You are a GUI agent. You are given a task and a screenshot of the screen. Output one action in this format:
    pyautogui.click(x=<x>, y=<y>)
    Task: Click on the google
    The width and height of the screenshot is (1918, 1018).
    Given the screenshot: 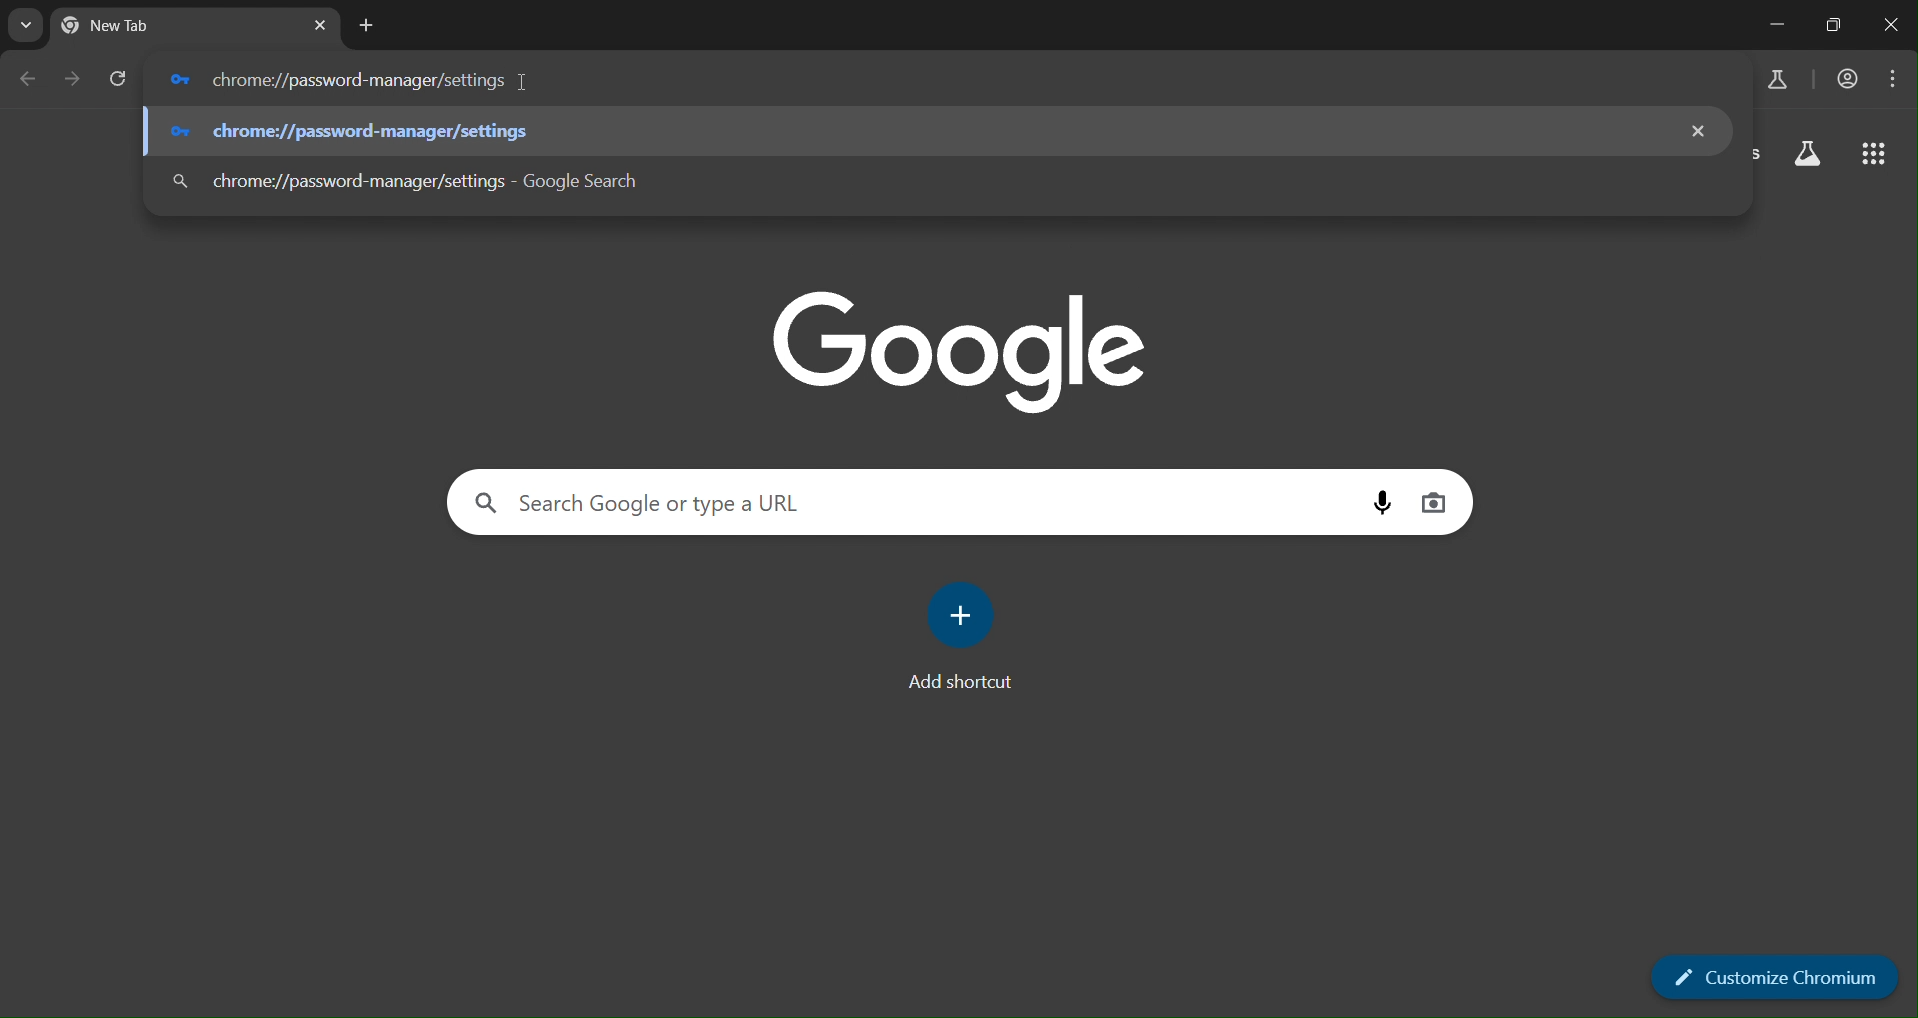 What is the action you would take?
    pyautogui.click(x=957, y=354)
    